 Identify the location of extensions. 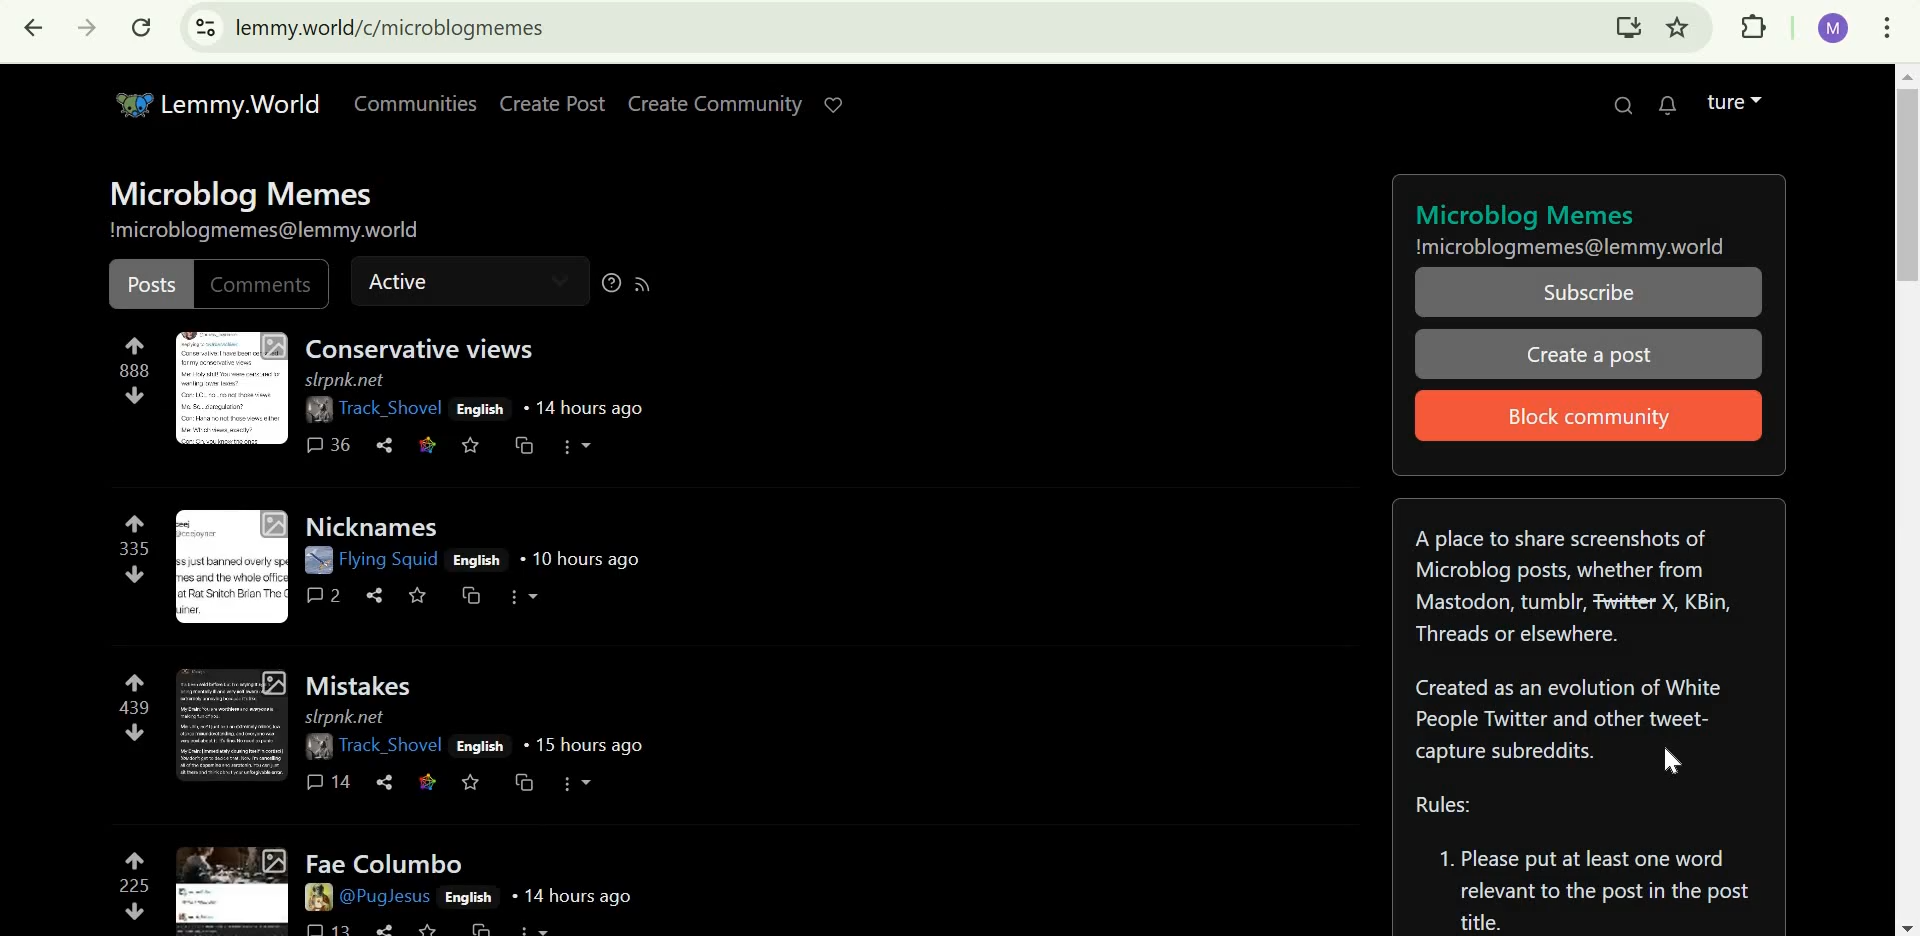
(1750, 25).